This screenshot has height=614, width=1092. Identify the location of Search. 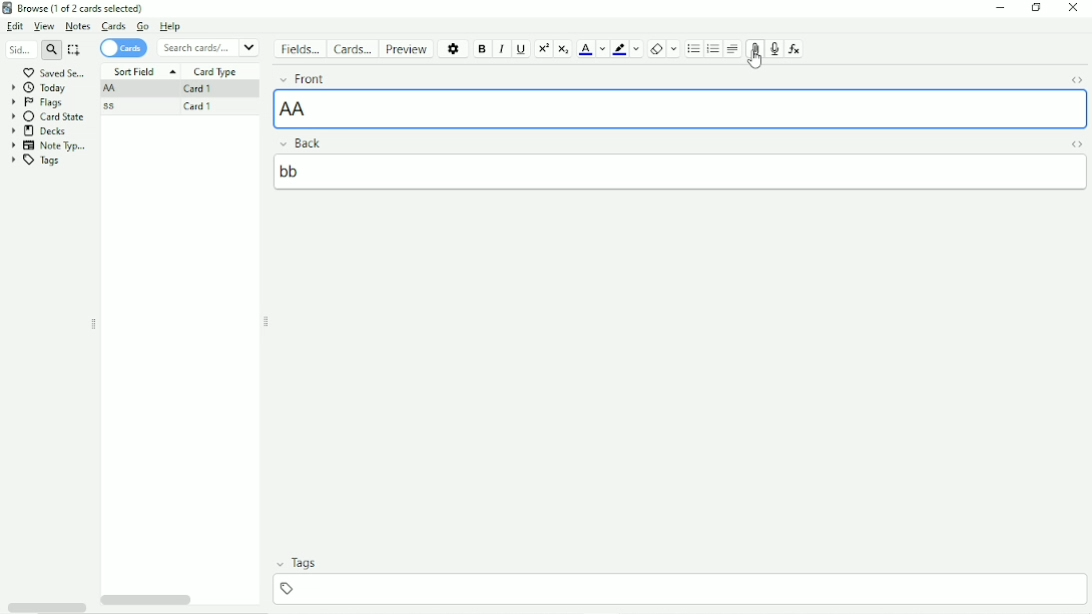
(30, 50).